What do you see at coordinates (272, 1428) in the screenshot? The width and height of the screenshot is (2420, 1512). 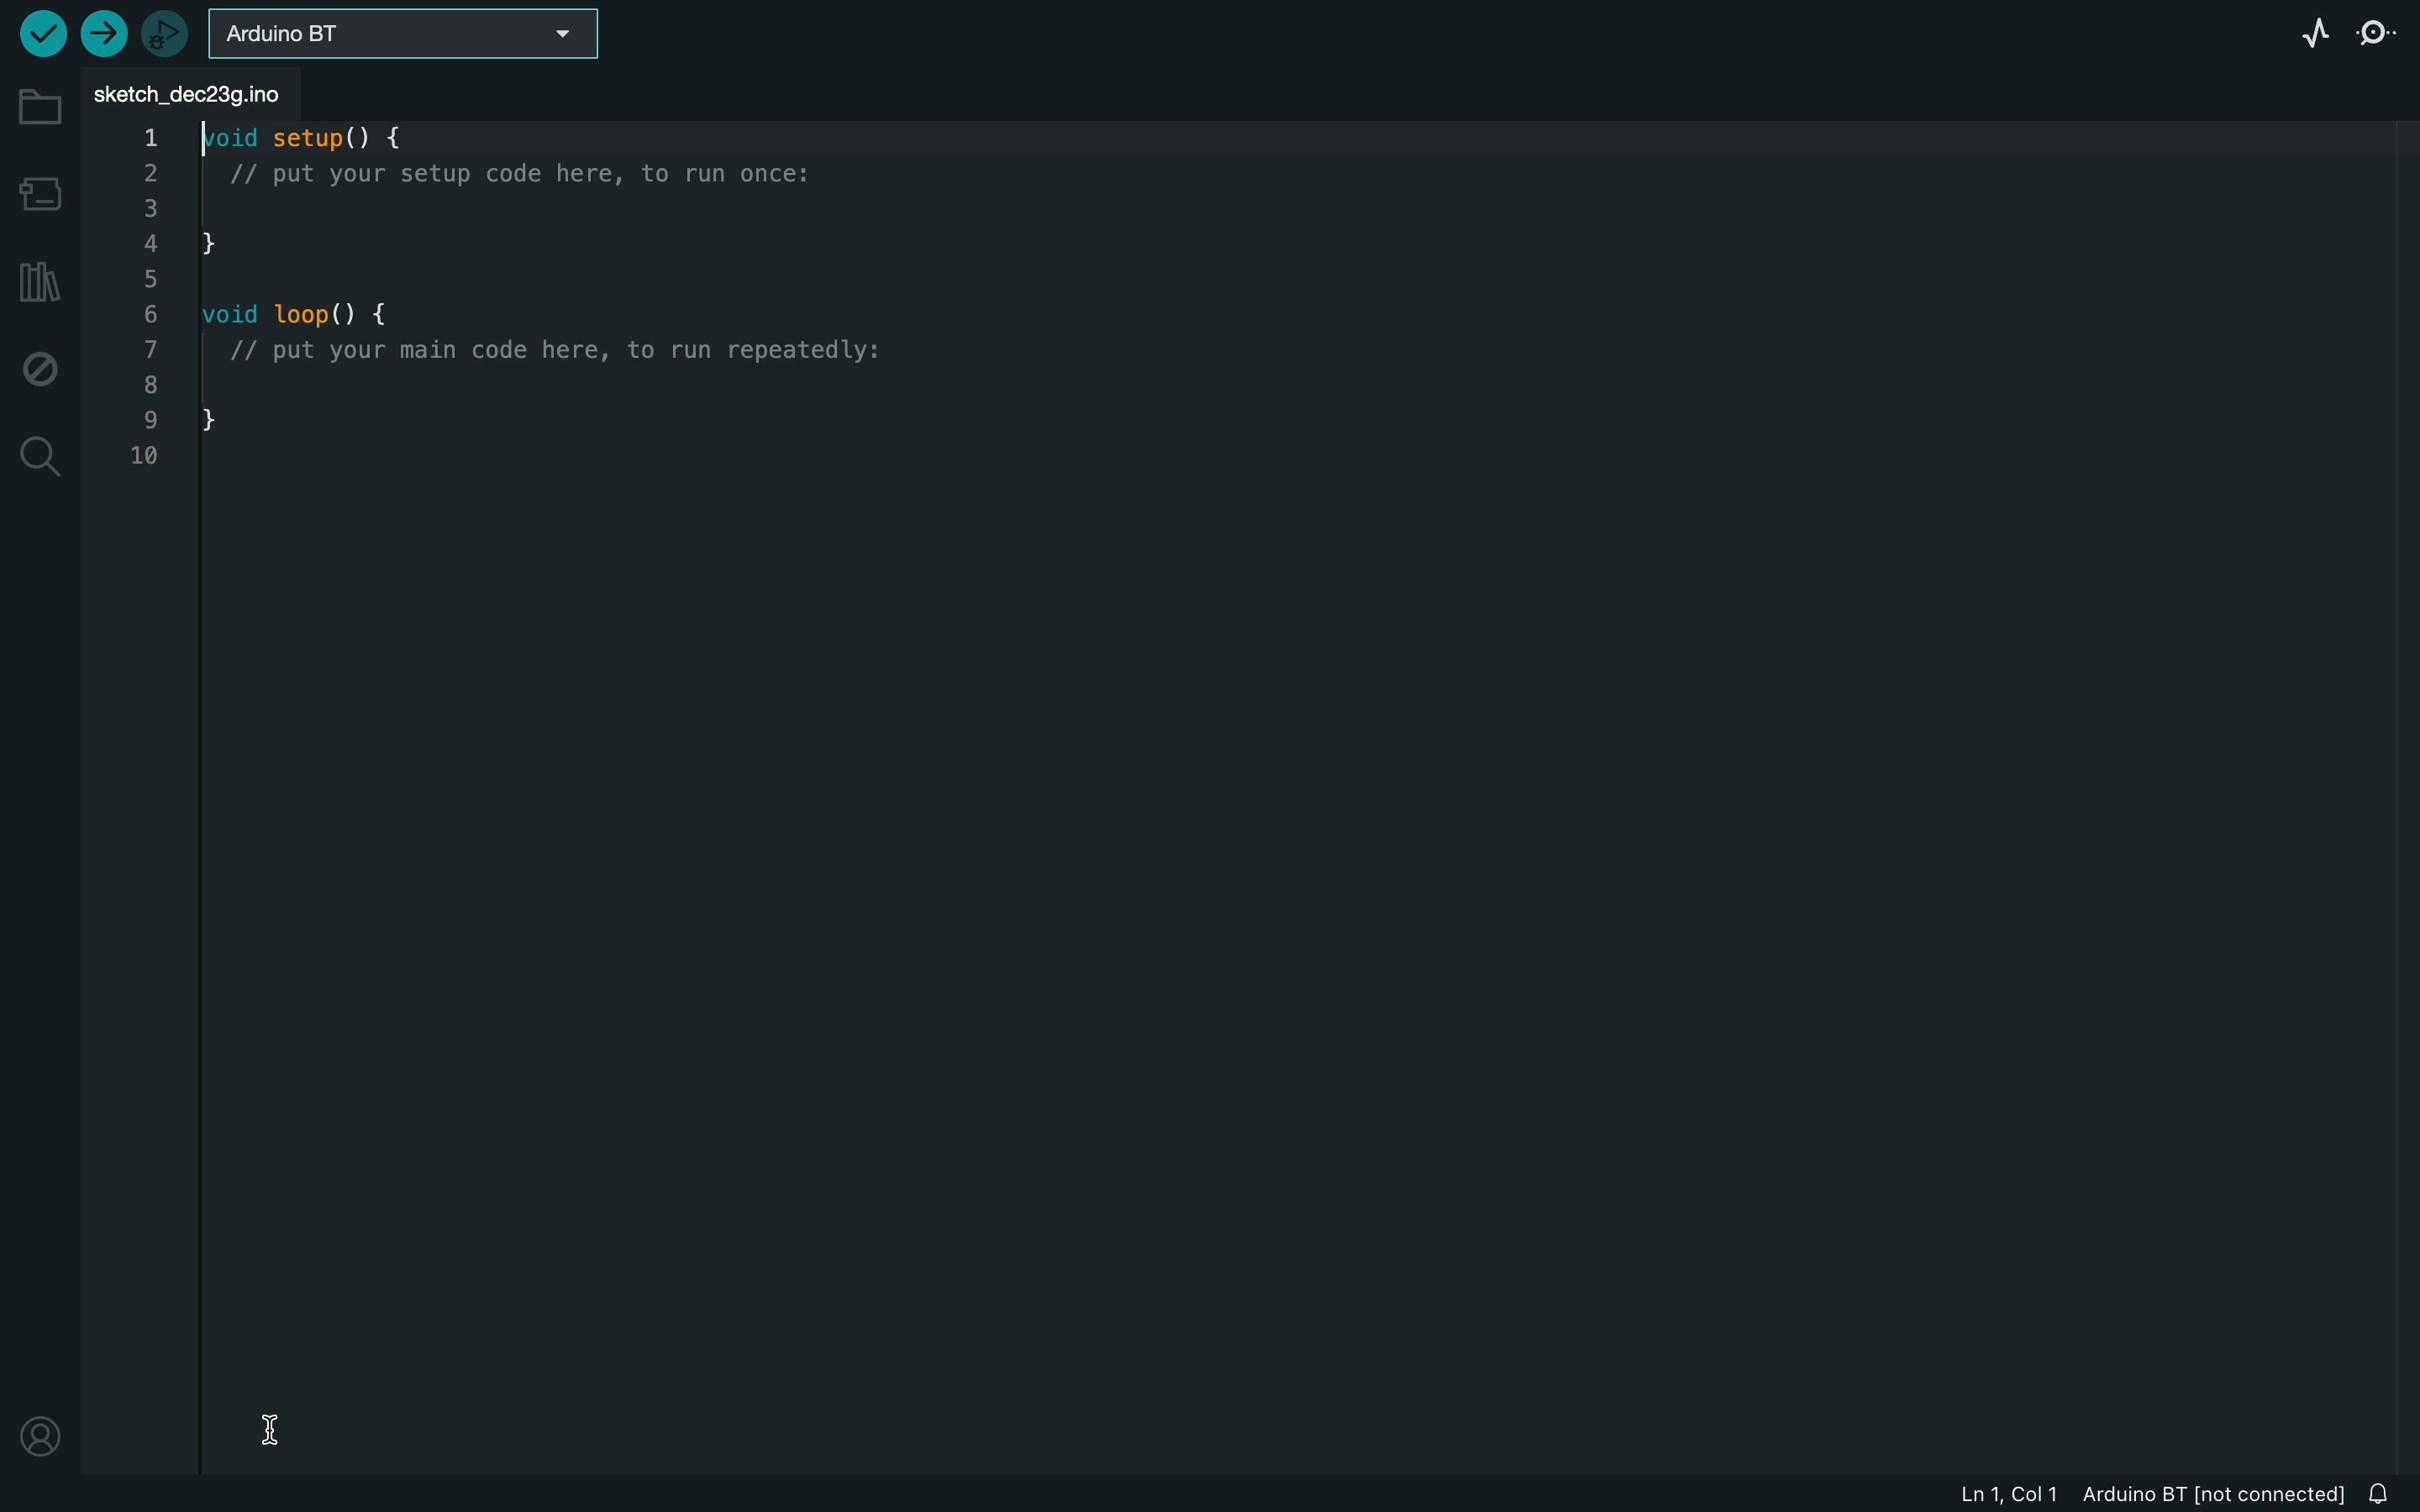 I see `cursor` at bounding box center [272, 1428].